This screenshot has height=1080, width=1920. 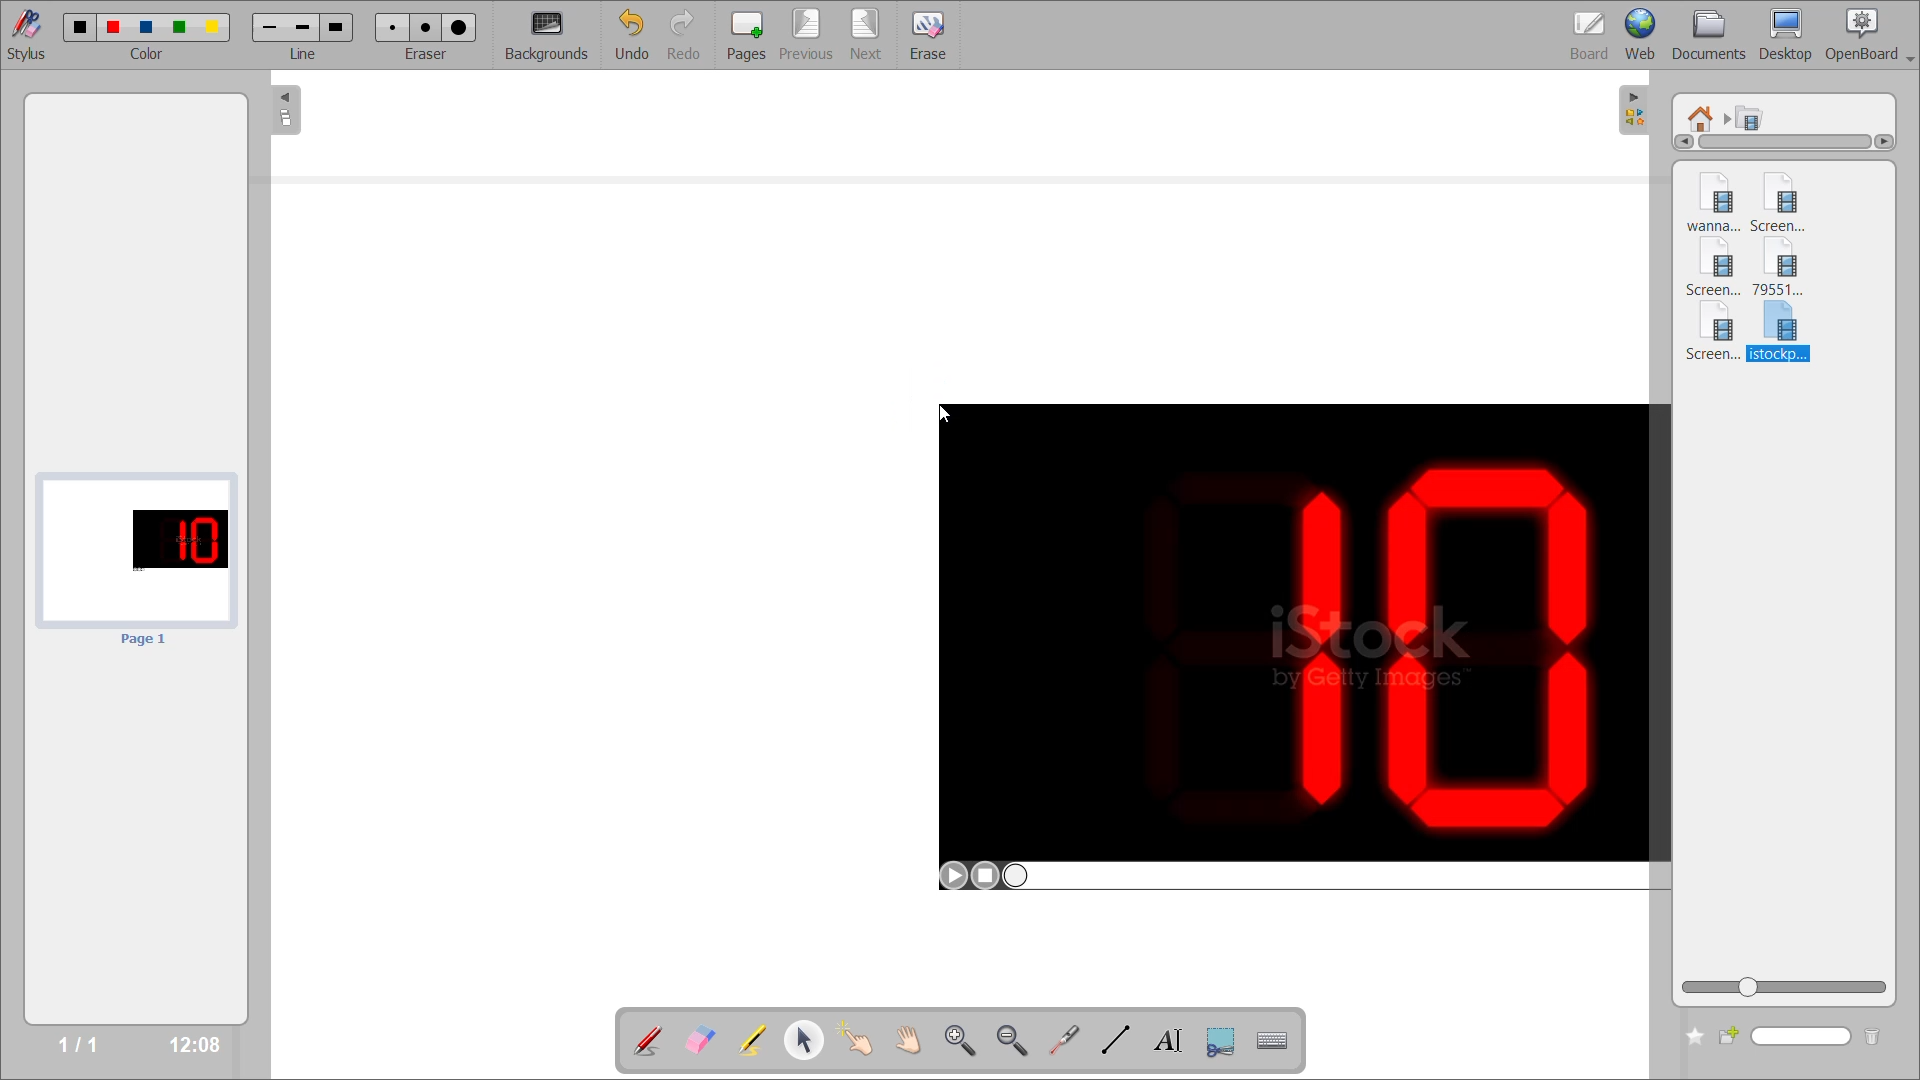 I want to click on zoom slider, so click(x=1787, y=991).